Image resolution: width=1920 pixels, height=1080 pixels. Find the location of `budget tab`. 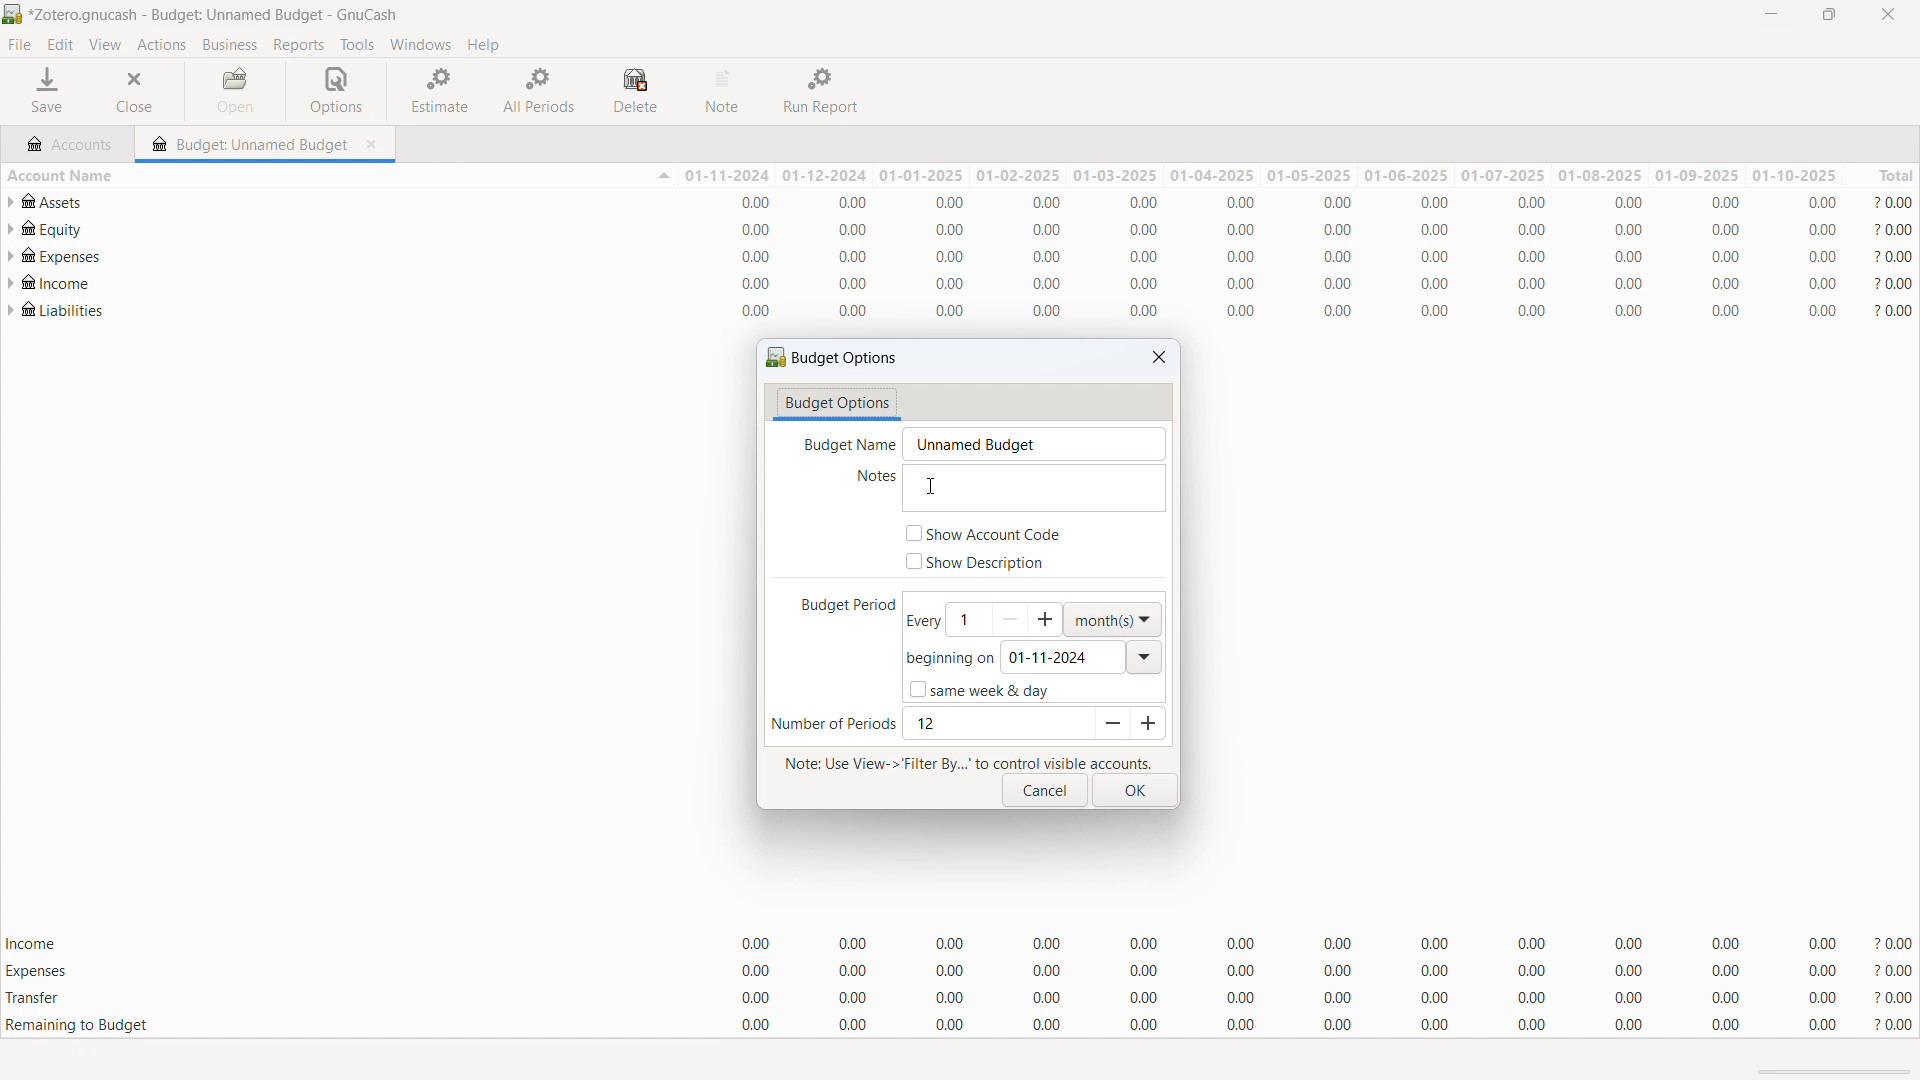

budget tab is located at coordinates (249, 139).